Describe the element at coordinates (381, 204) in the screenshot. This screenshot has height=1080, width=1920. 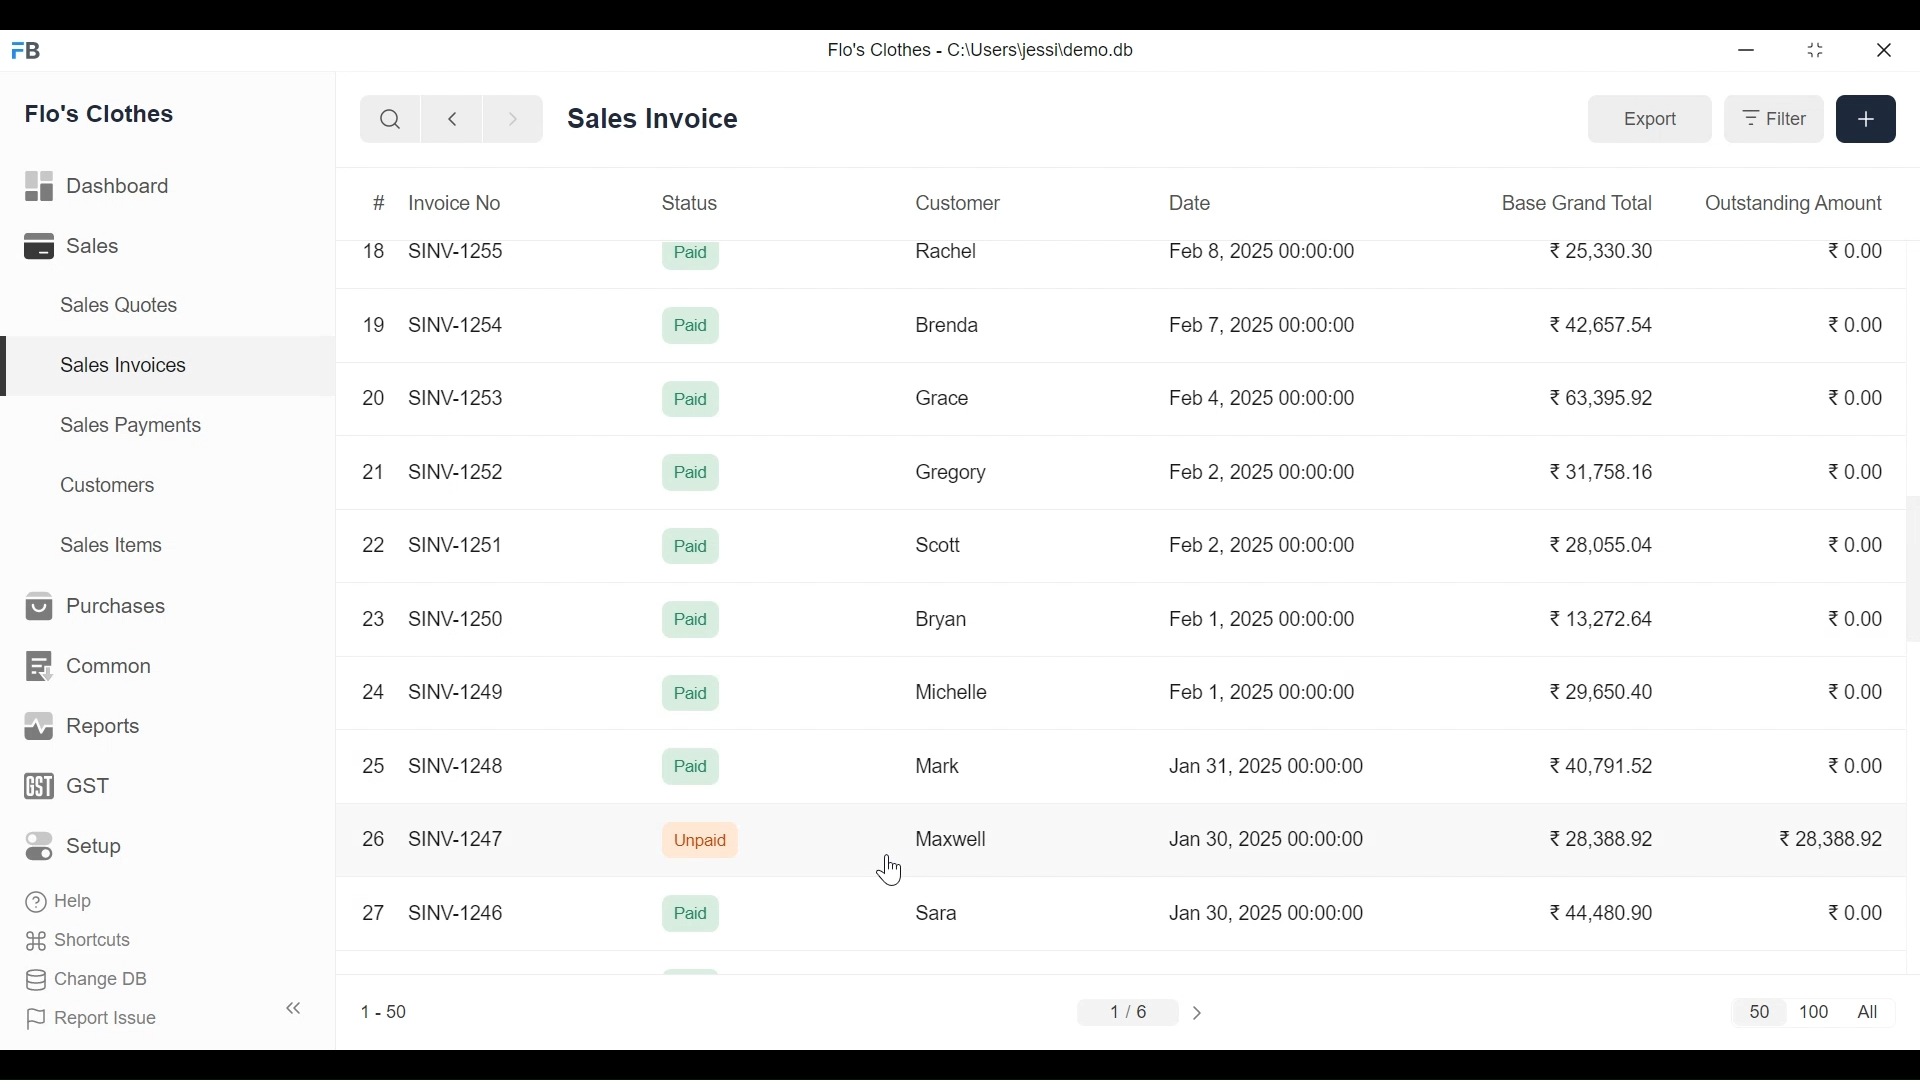
I see `#` at that location.